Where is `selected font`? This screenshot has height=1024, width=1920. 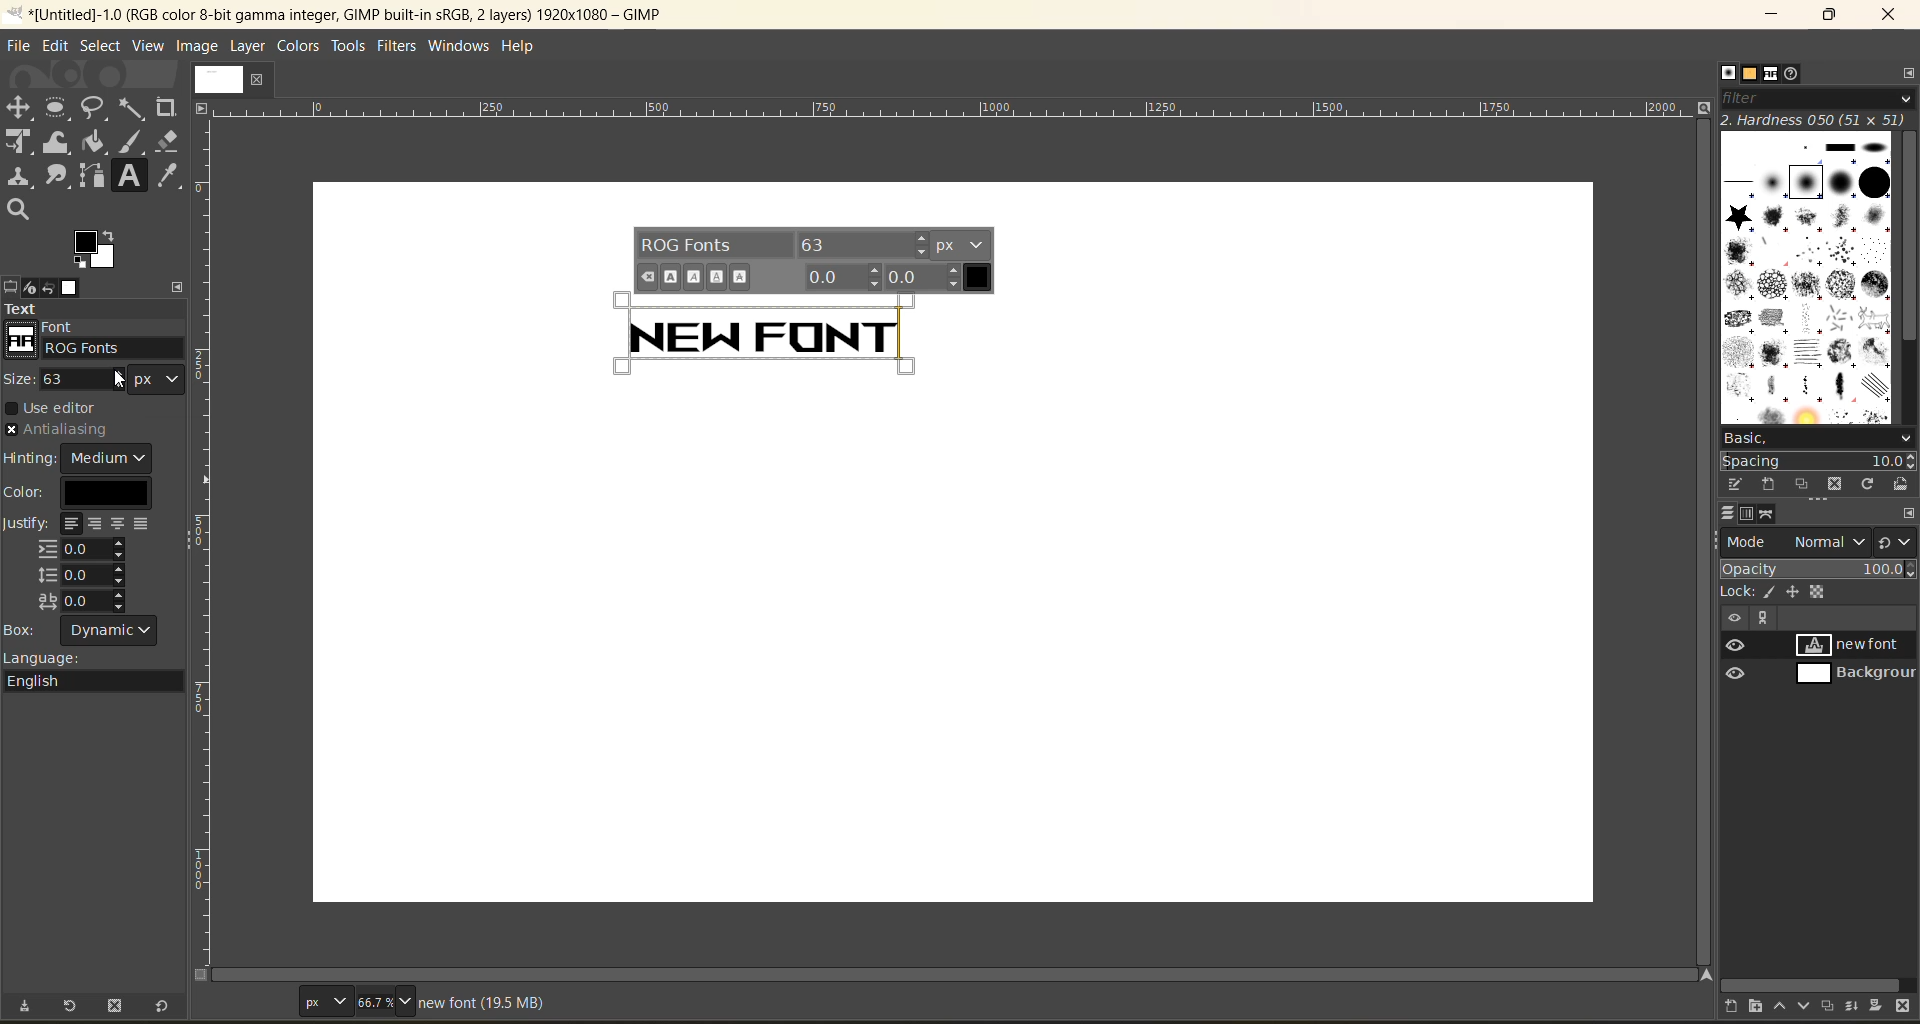
selected font is located at coordinates (77, 345).